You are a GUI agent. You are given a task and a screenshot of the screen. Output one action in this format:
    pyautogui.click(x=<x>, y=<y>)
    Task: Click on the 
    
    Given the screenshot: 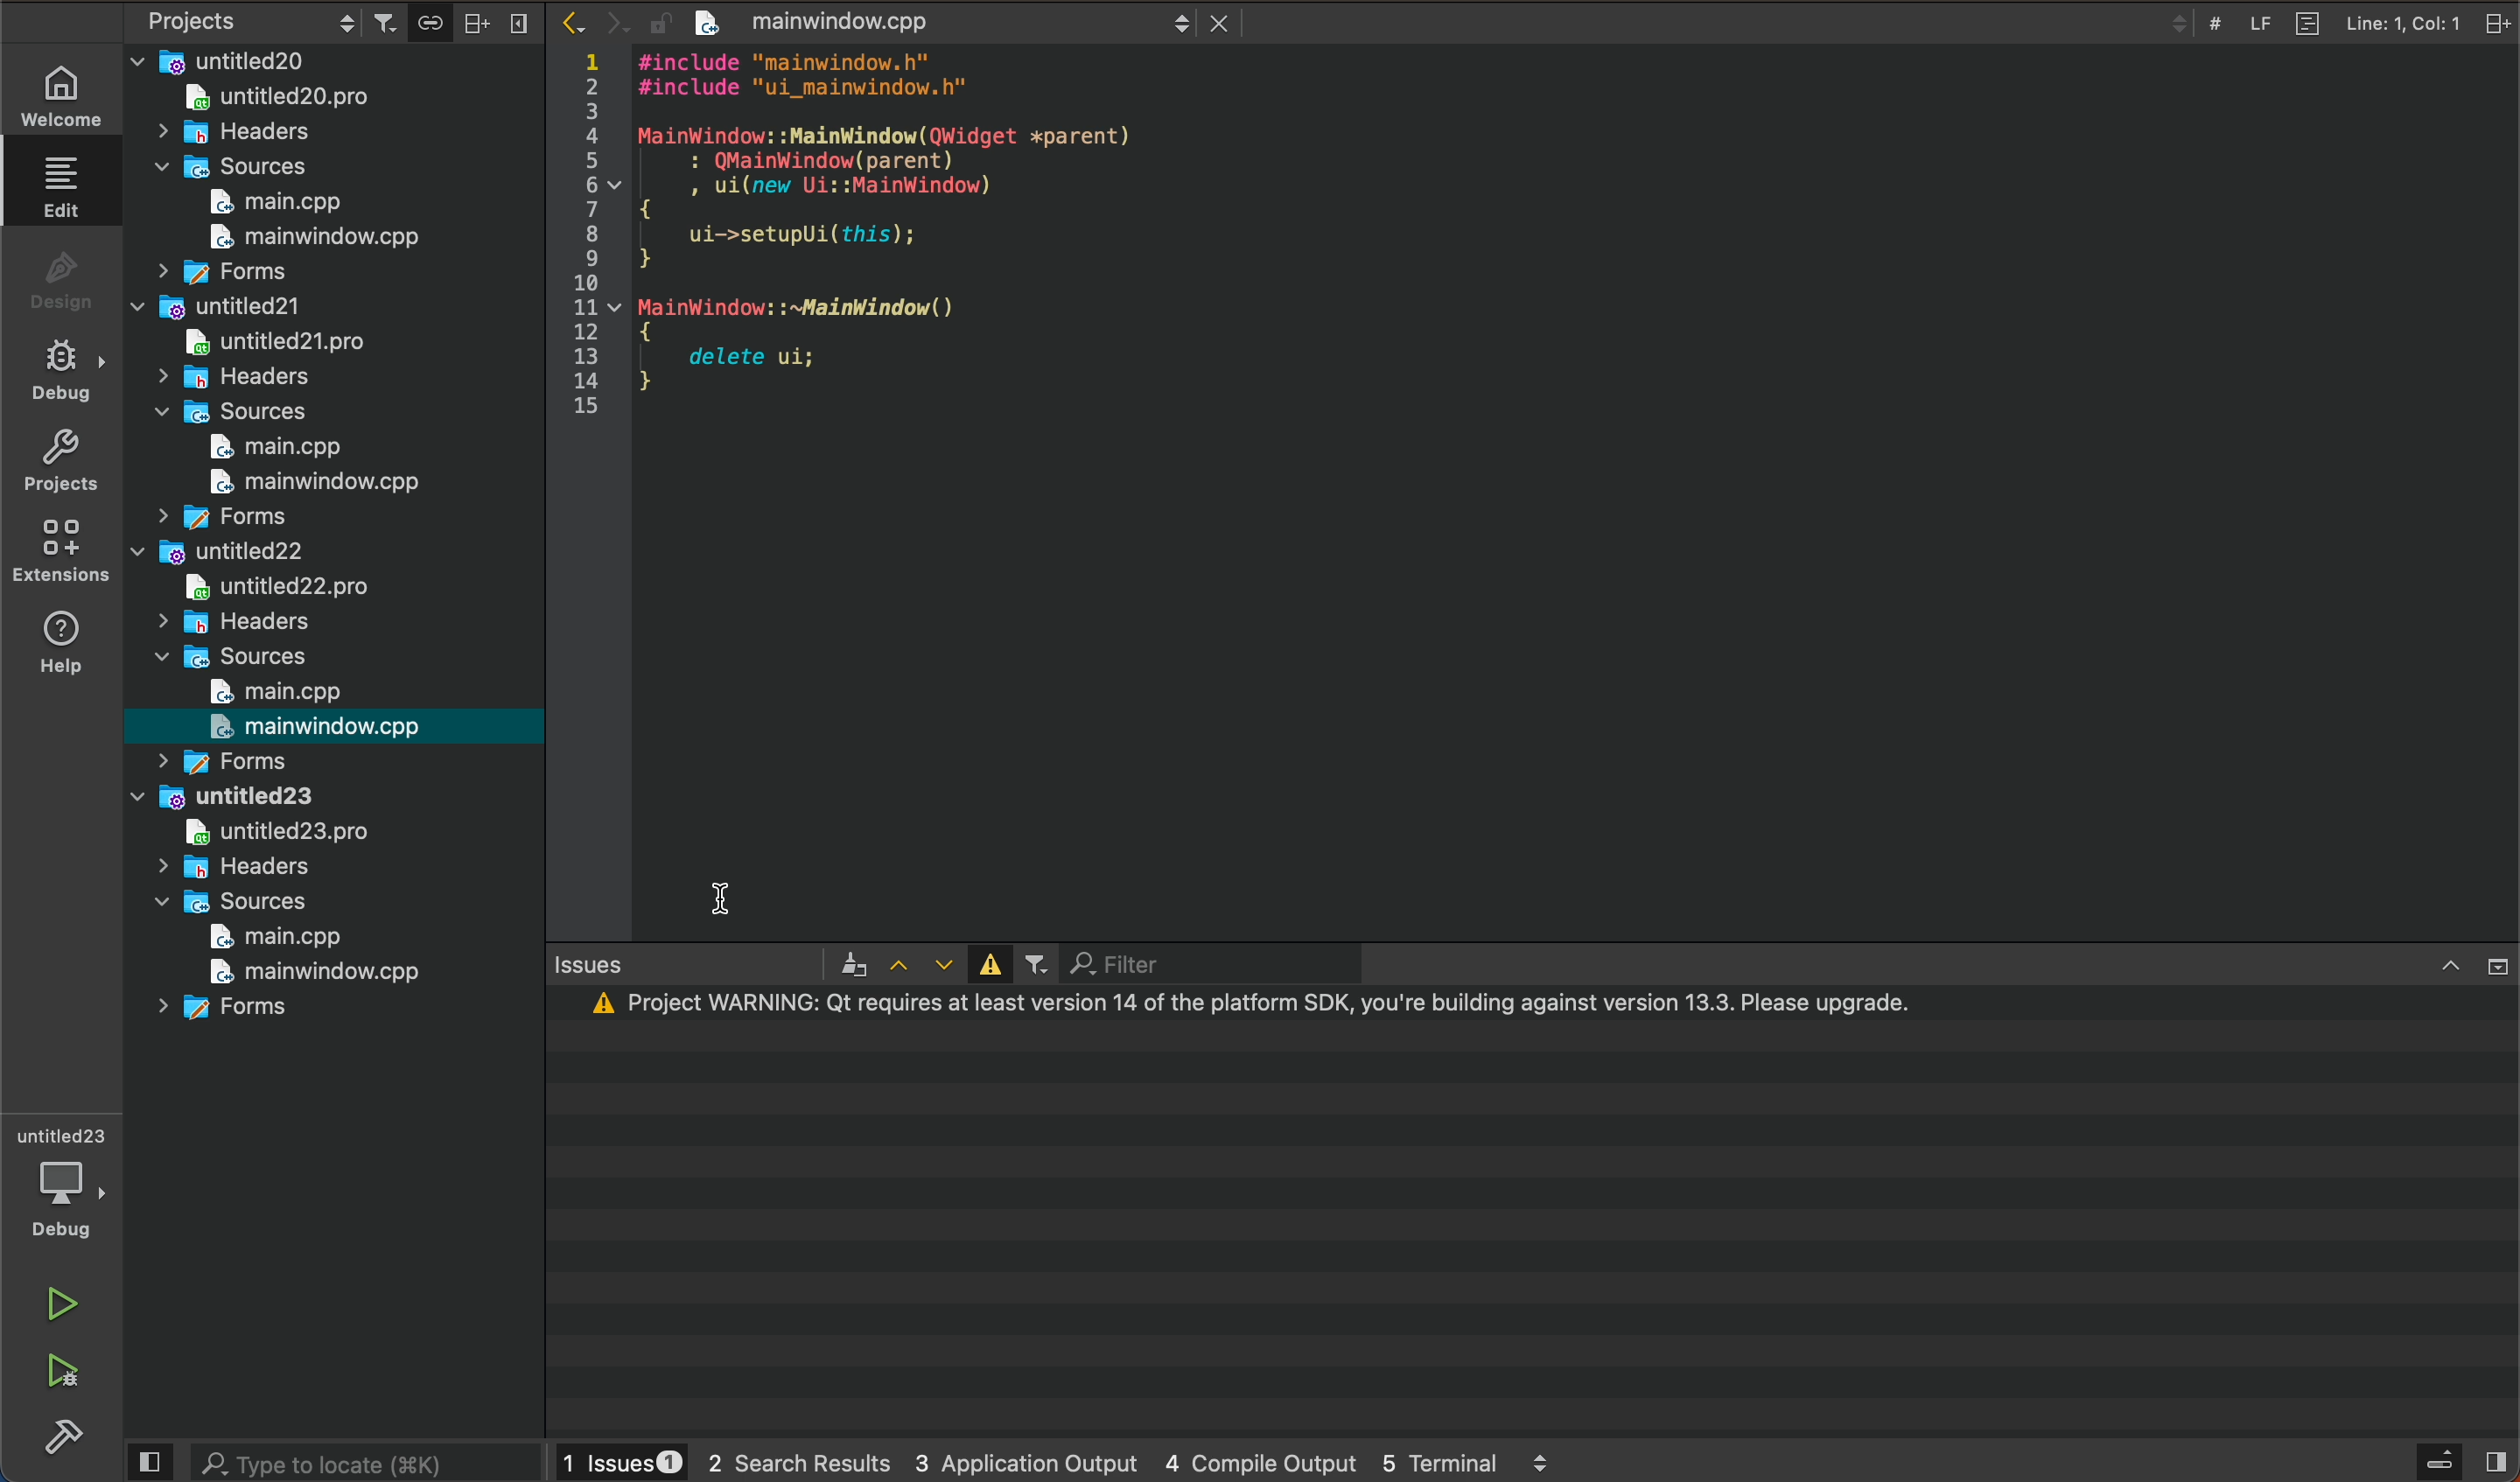 What is the action you would take?
    pyautogui.click(x=985, y=965)
    